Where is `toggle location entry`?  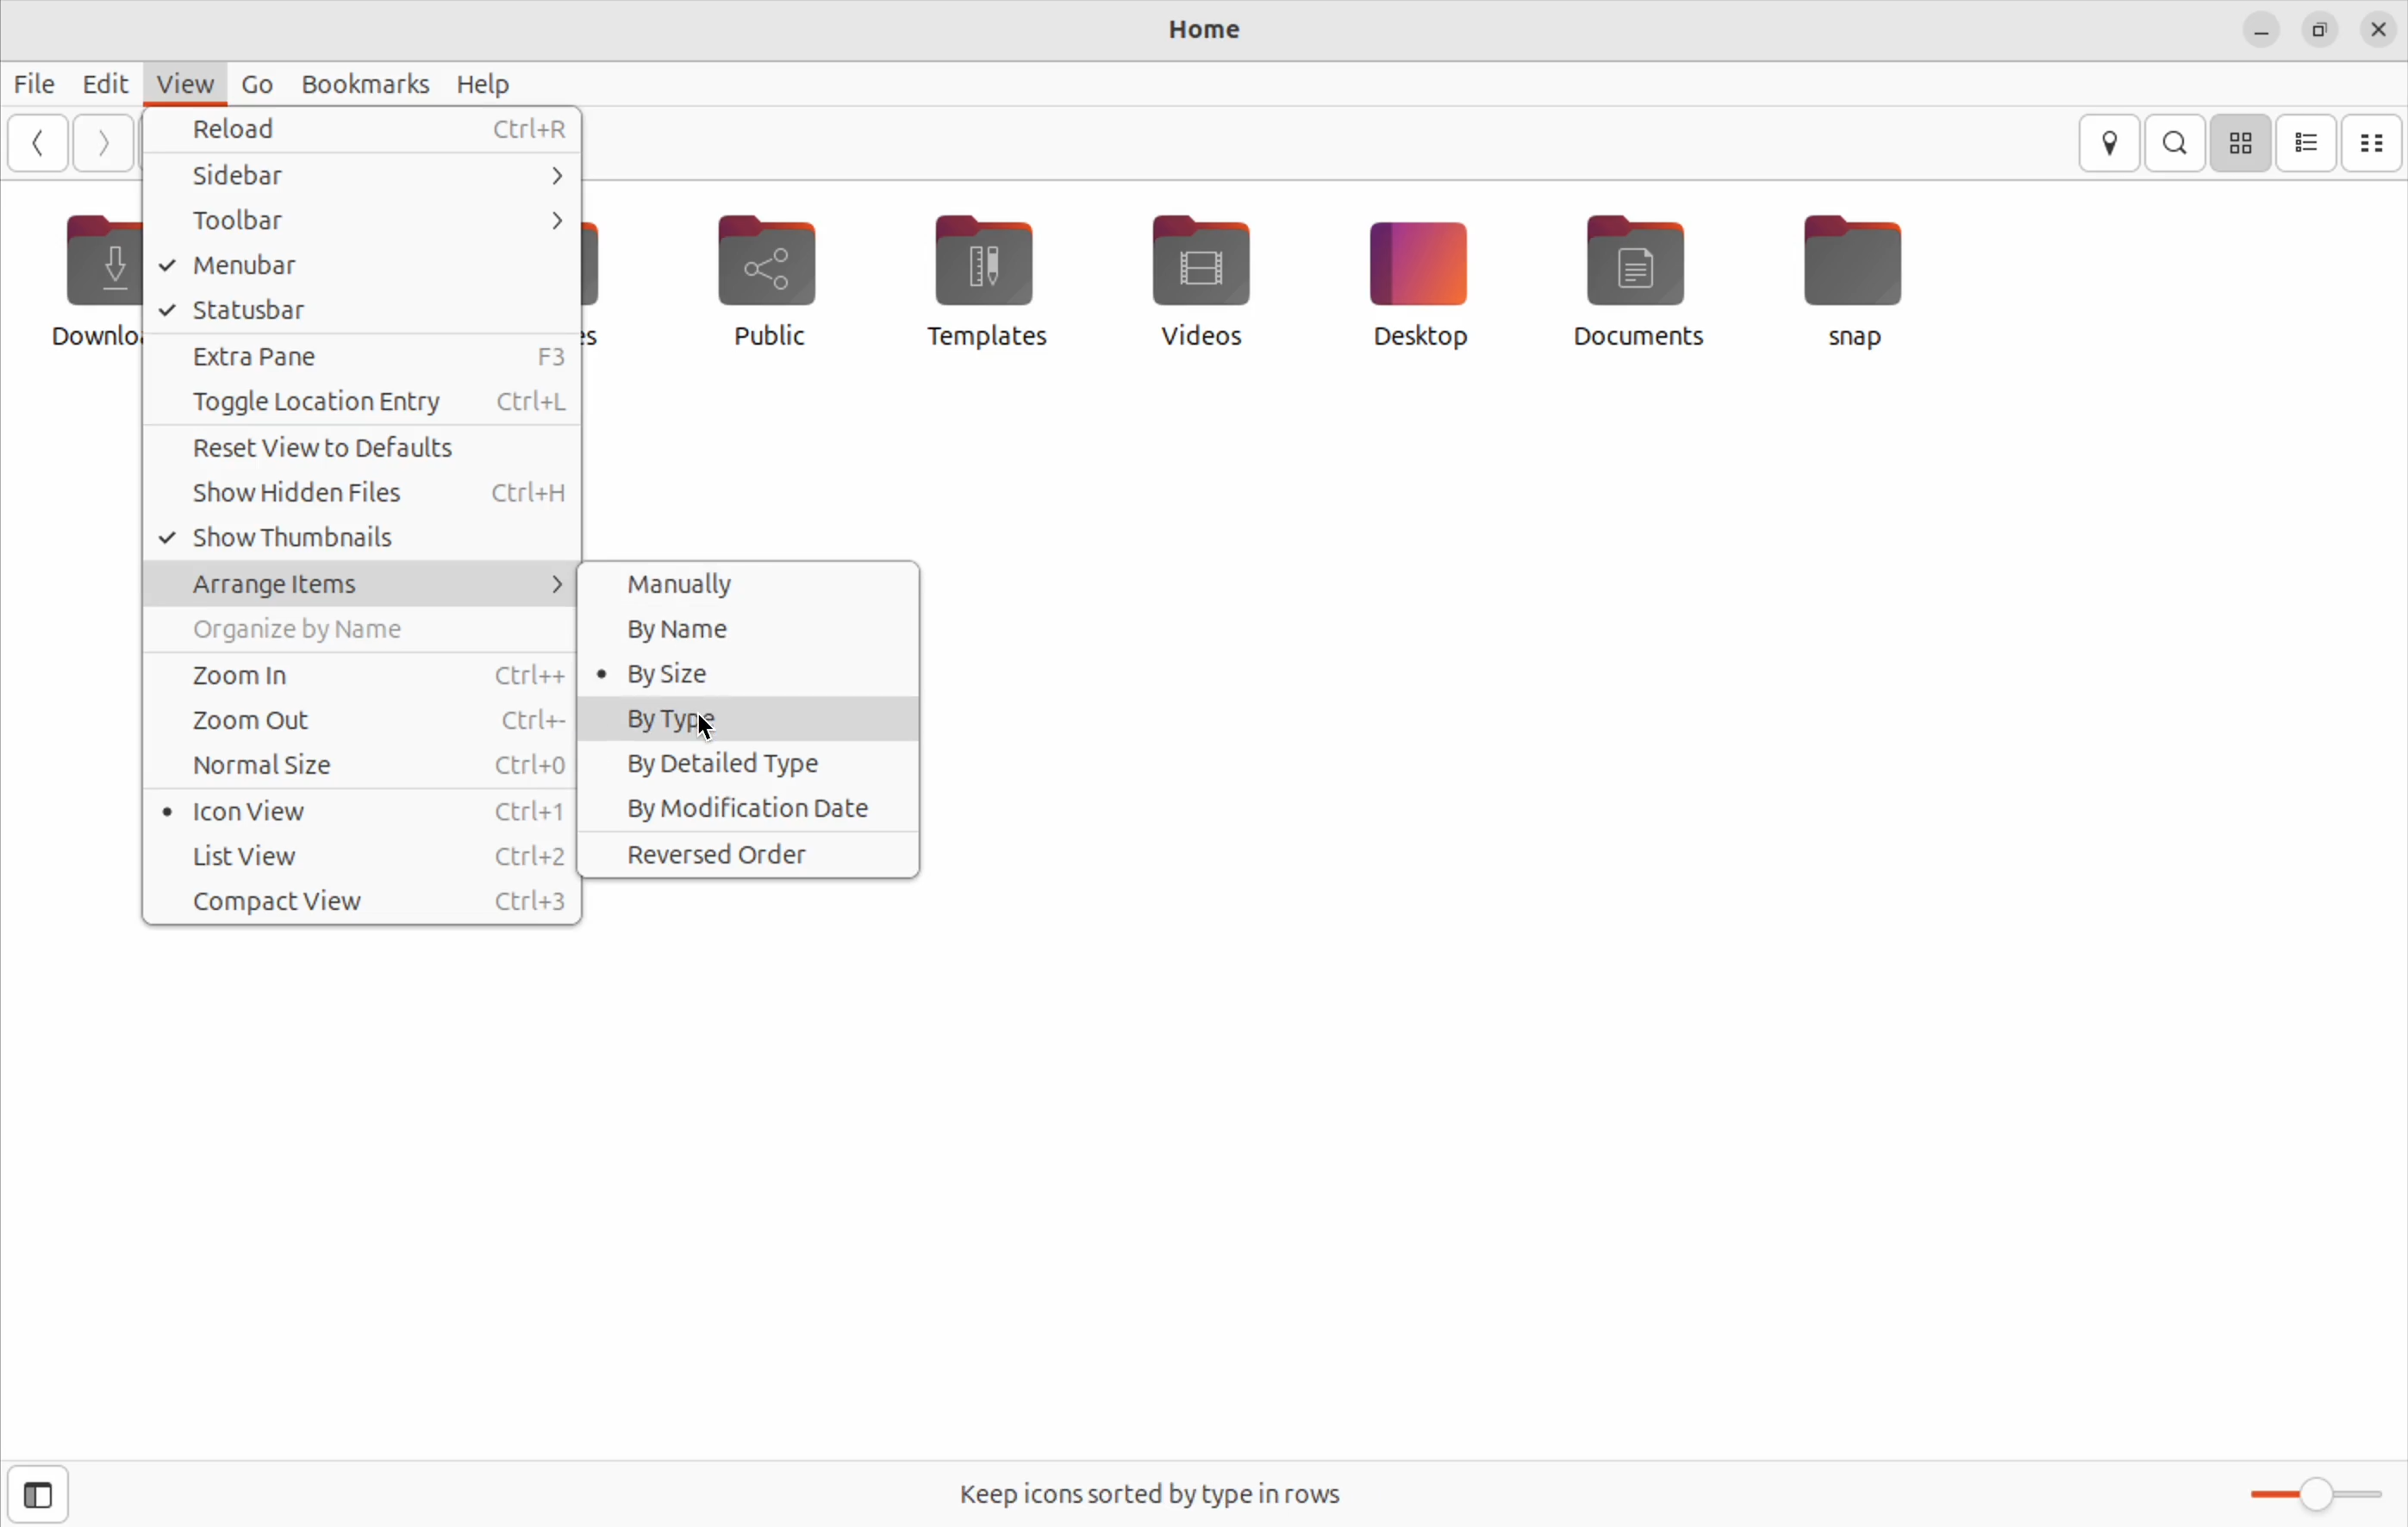 toggle location entry is located at coordinates (365, 404).